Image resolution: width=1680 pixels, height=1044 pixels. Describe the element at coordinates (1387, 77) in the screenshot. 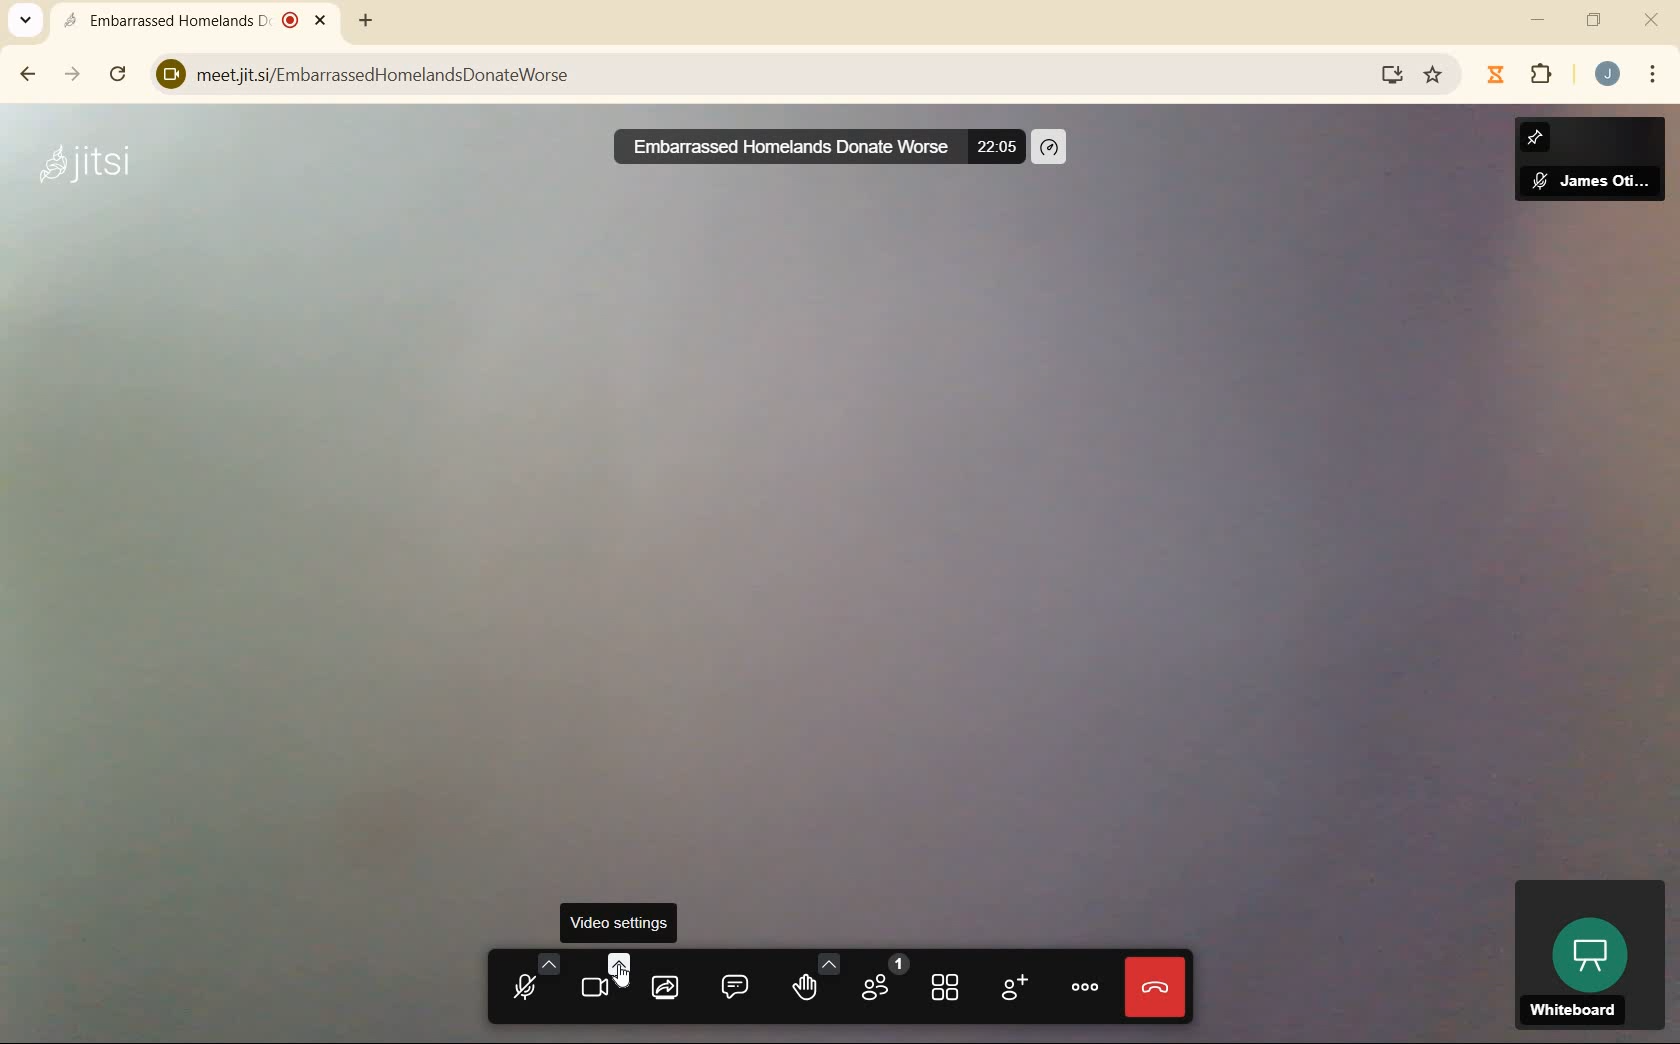

I see `install` at that location.